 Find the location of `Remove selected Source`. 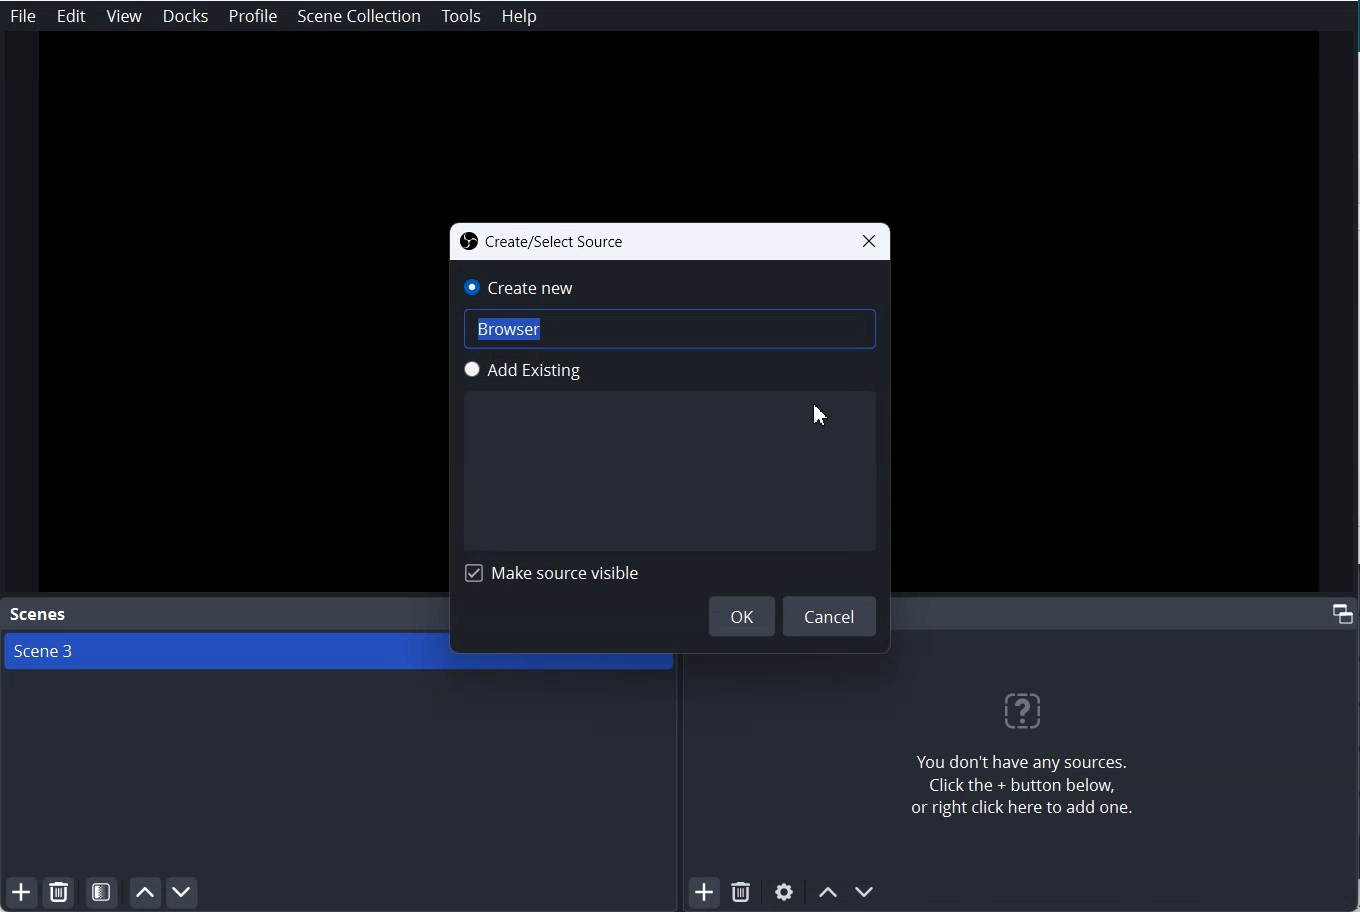

Remove selected Source is located at coordinates (741, 893).